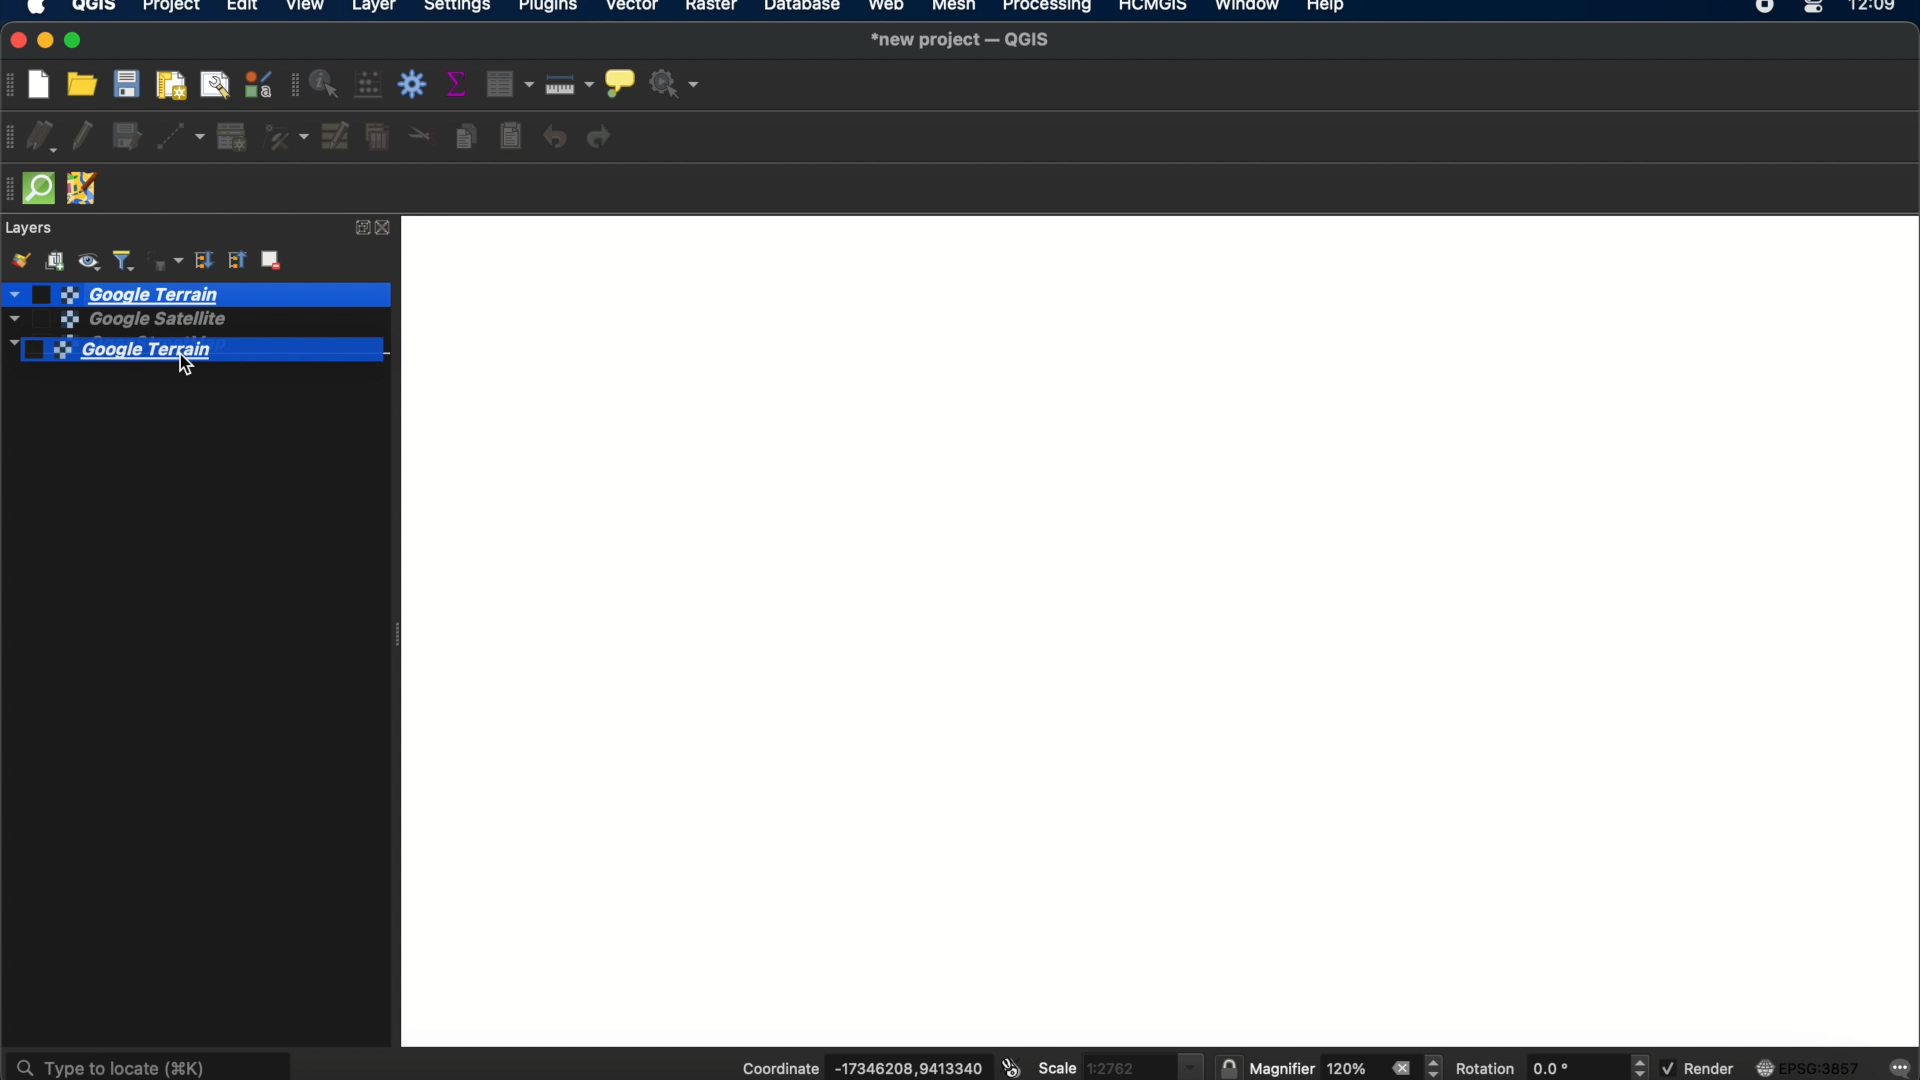 The width and height of the screenshot is (1920, 1080). Describe the element at coordinates (962, 41) in the screenshot. I see `*new project-QGIS` at that location.